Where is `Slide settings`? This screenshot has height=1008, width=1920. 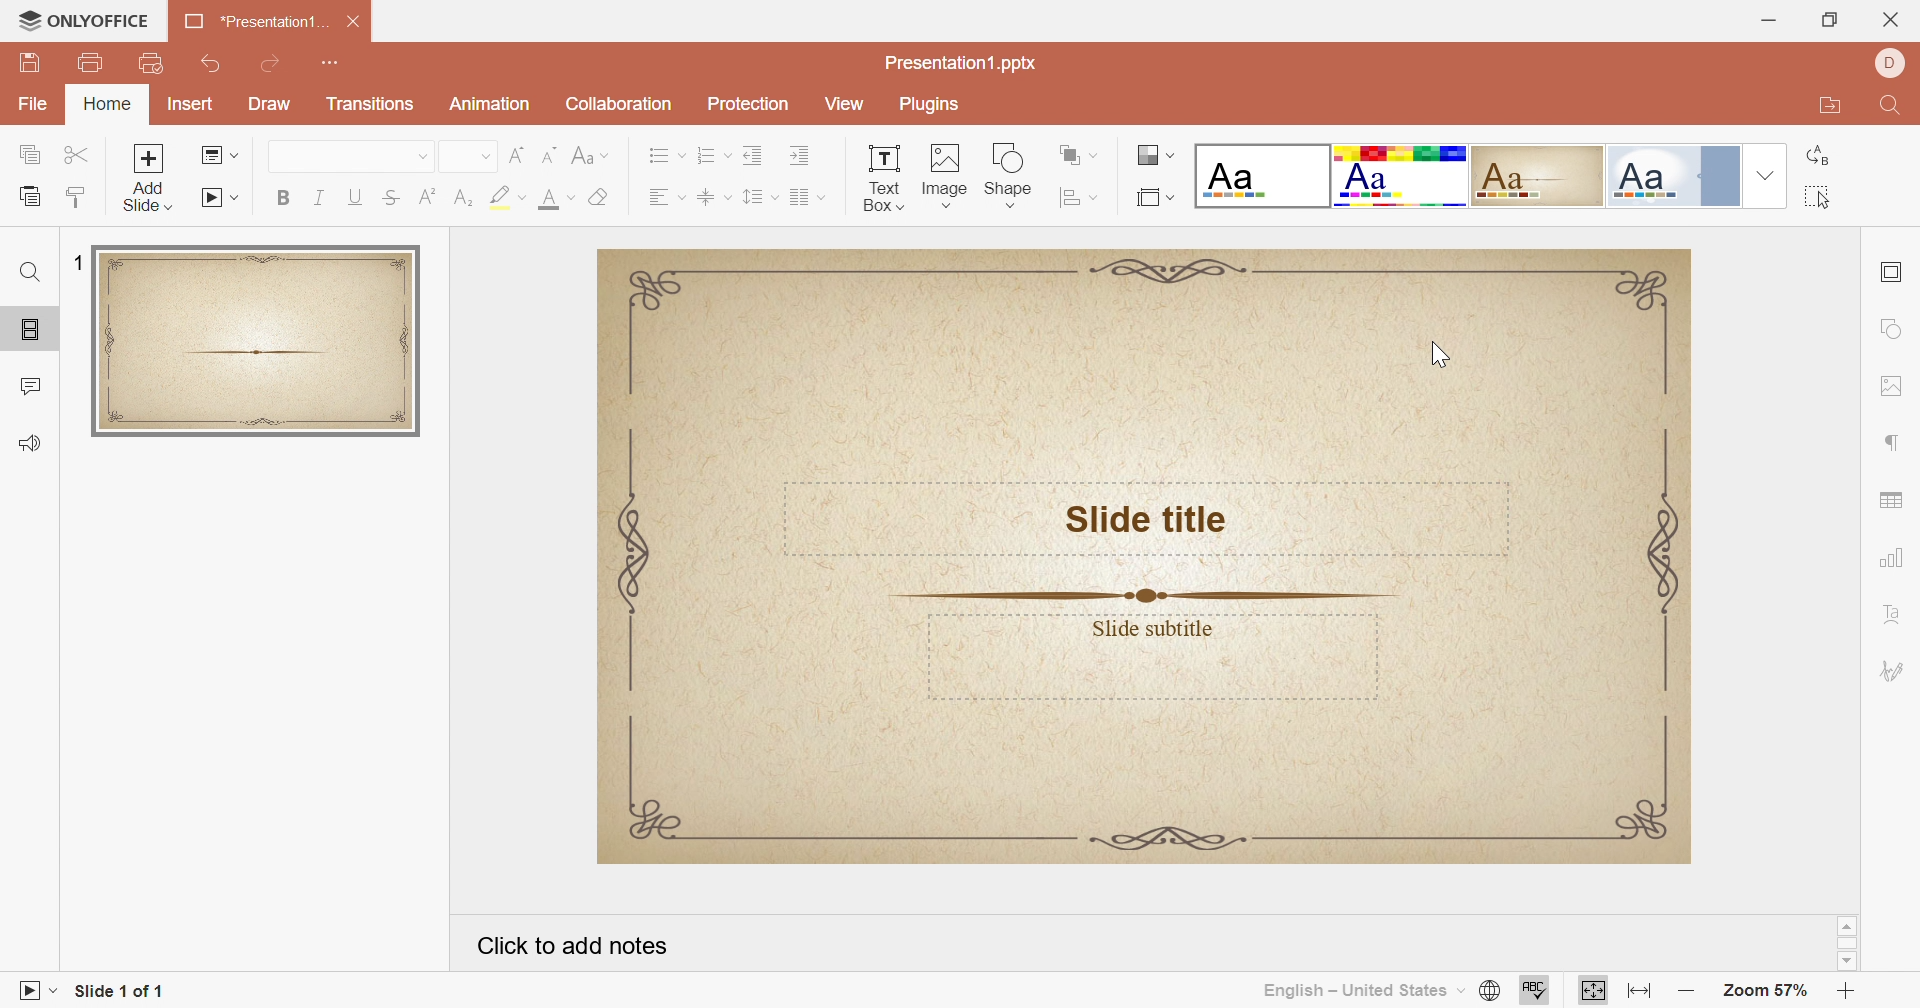 Slide settings is located at coordinates (1897, 271).